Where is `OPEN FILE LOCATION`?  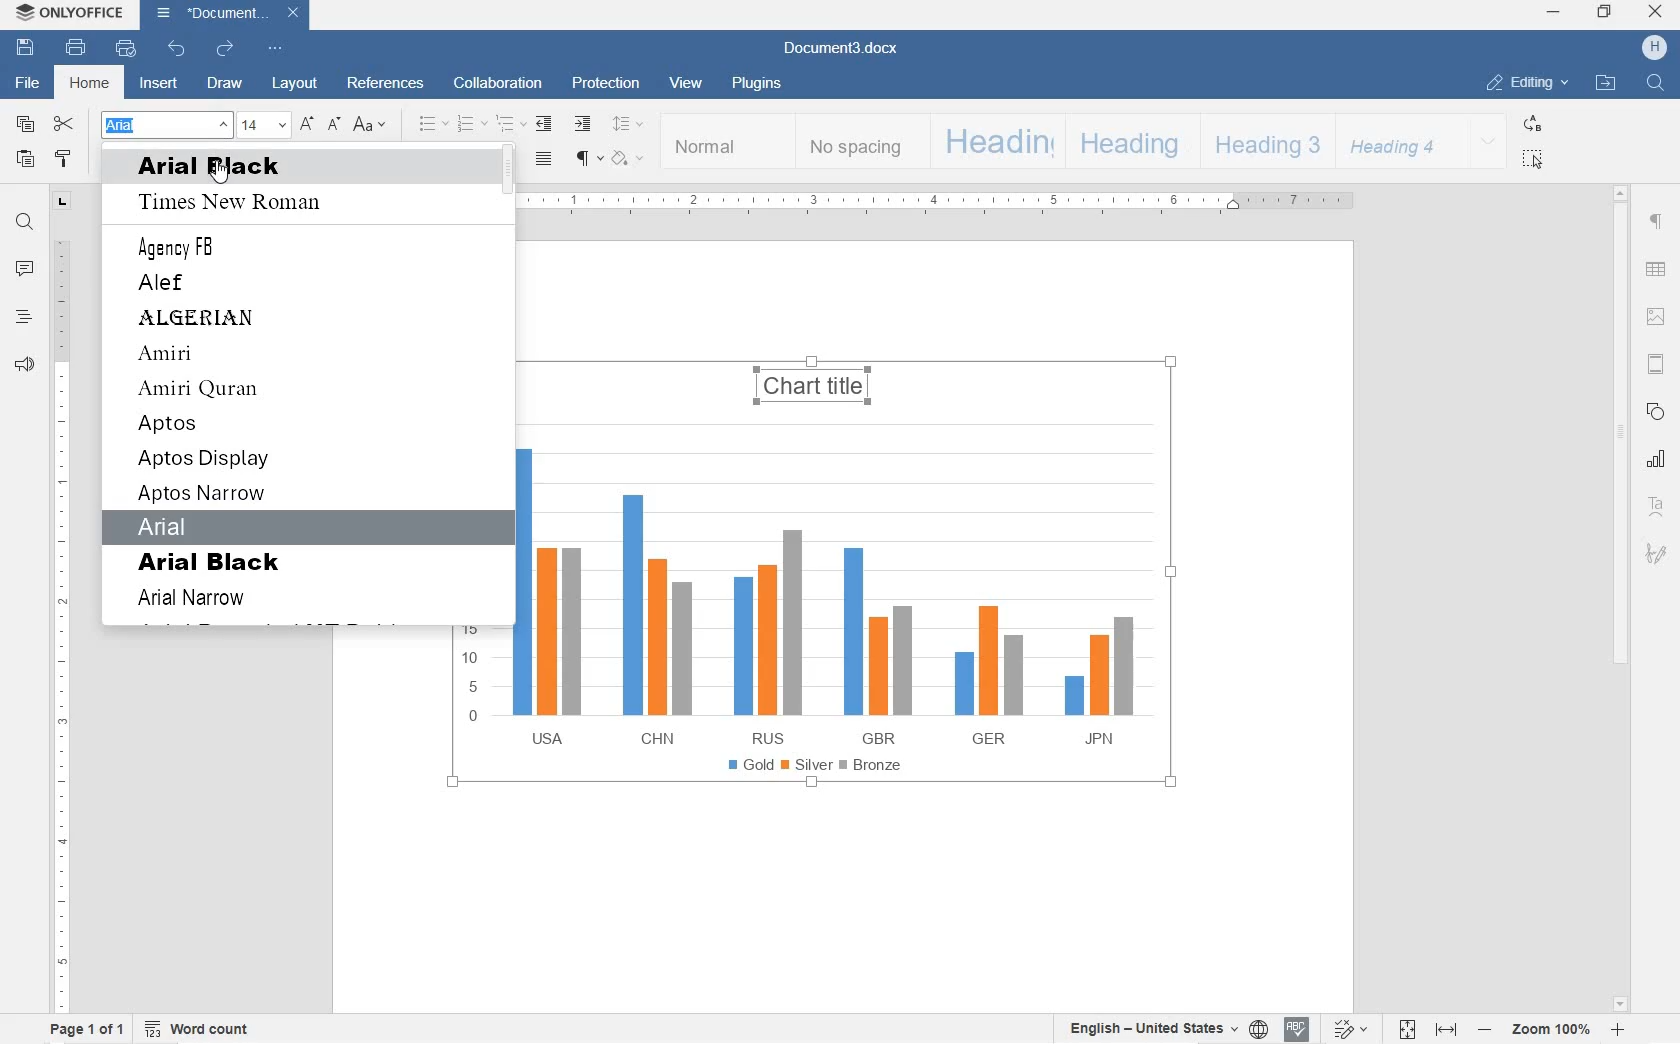 OPEN FILE LOCATION is located at coordinates (1607, 82).